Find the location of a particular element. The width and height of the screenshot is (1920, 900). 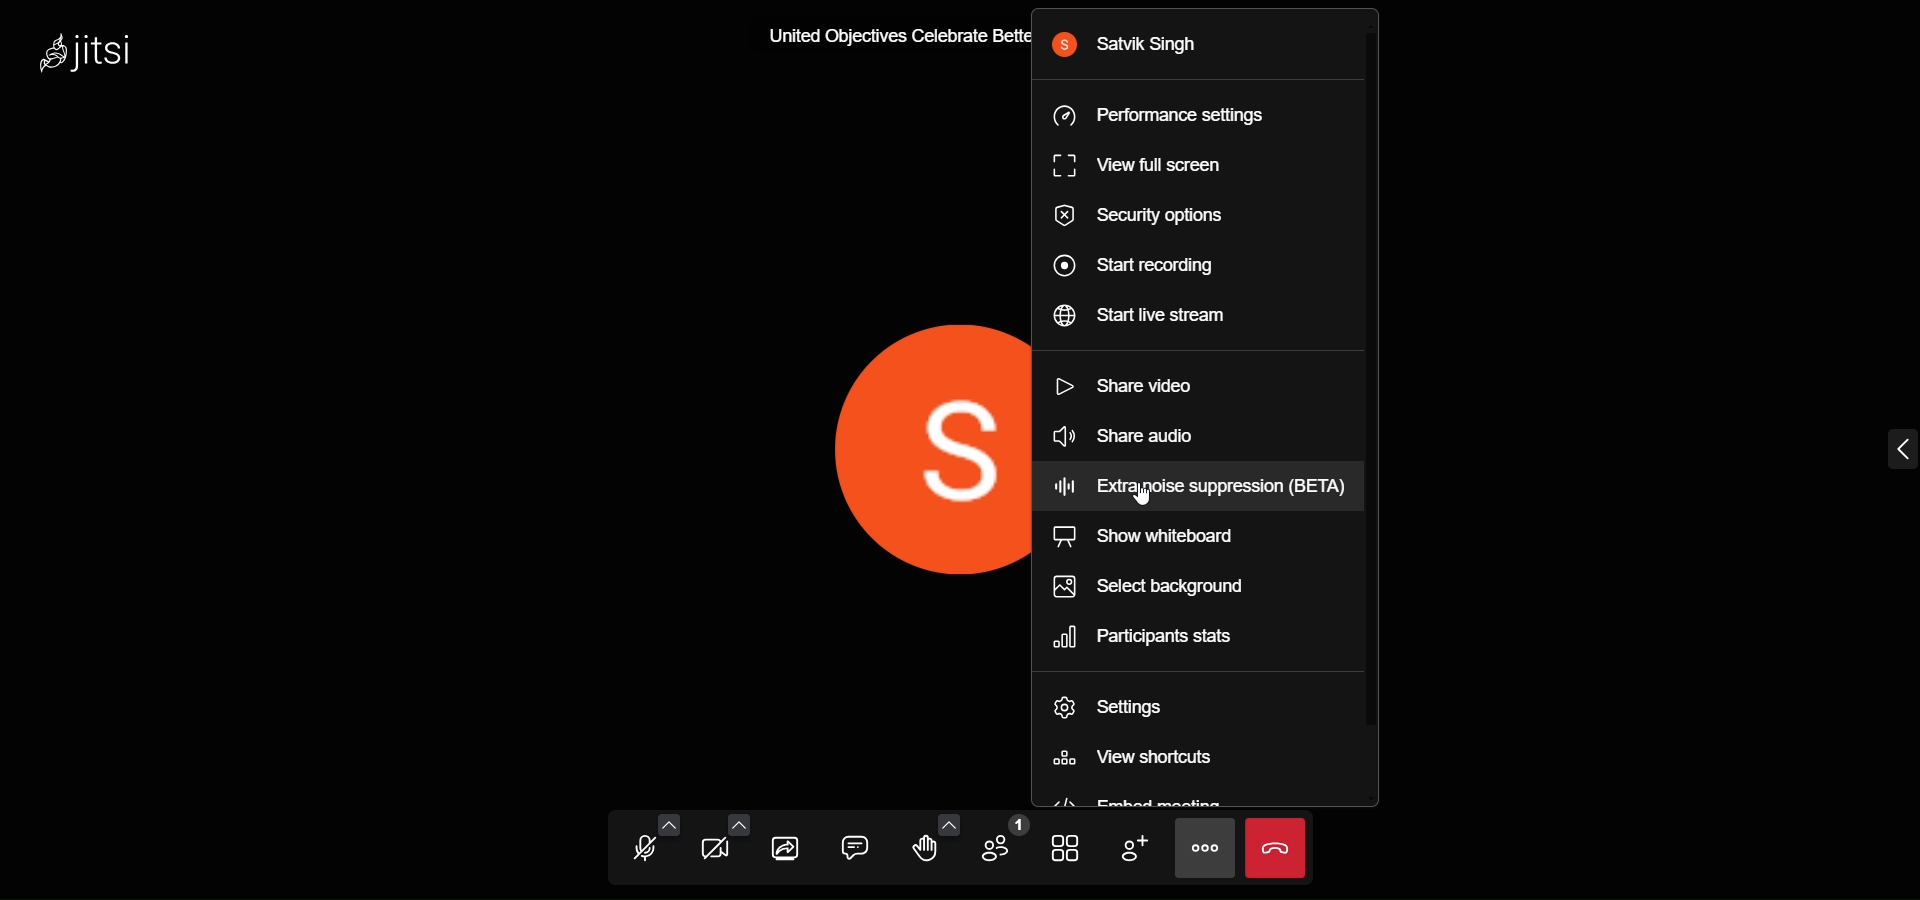

satvik singh is located at coordinates (1130, 42).